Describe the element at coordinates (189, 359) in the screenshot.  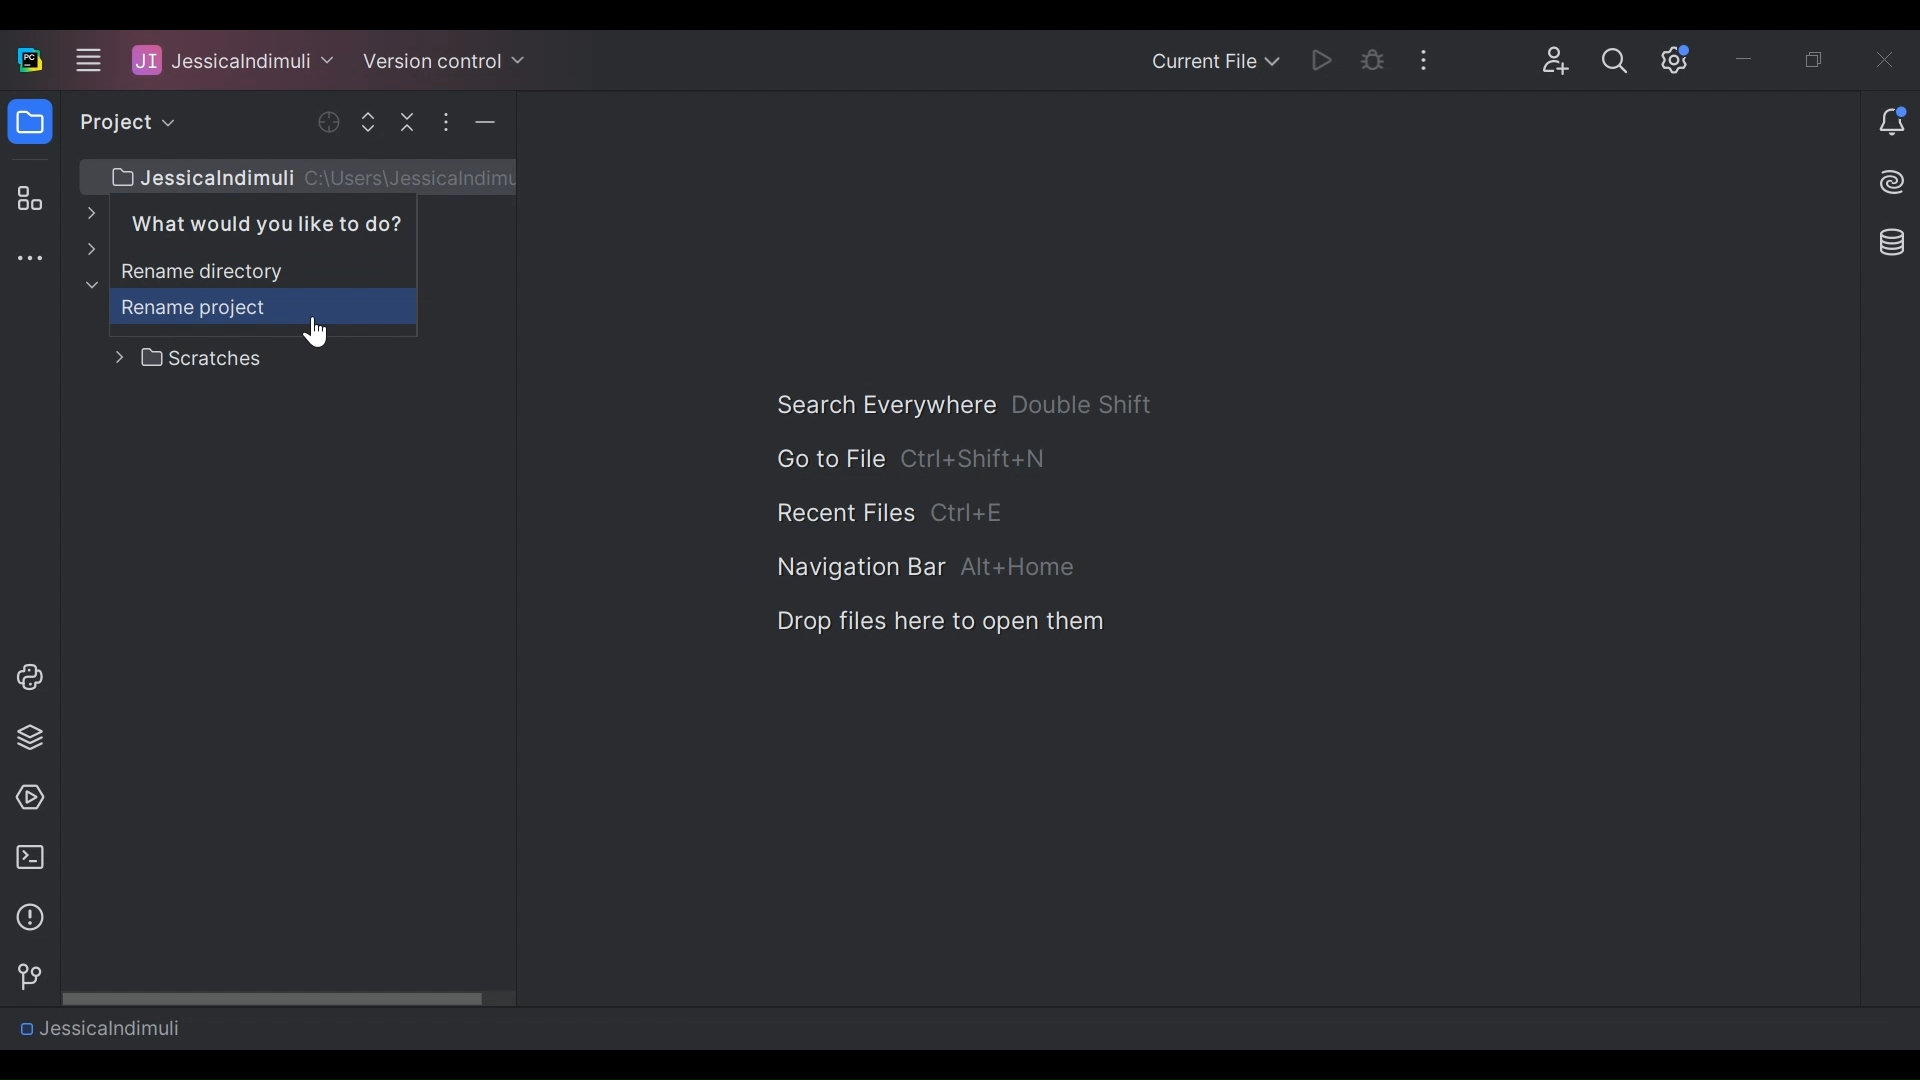
I see `Scratches` at that location.